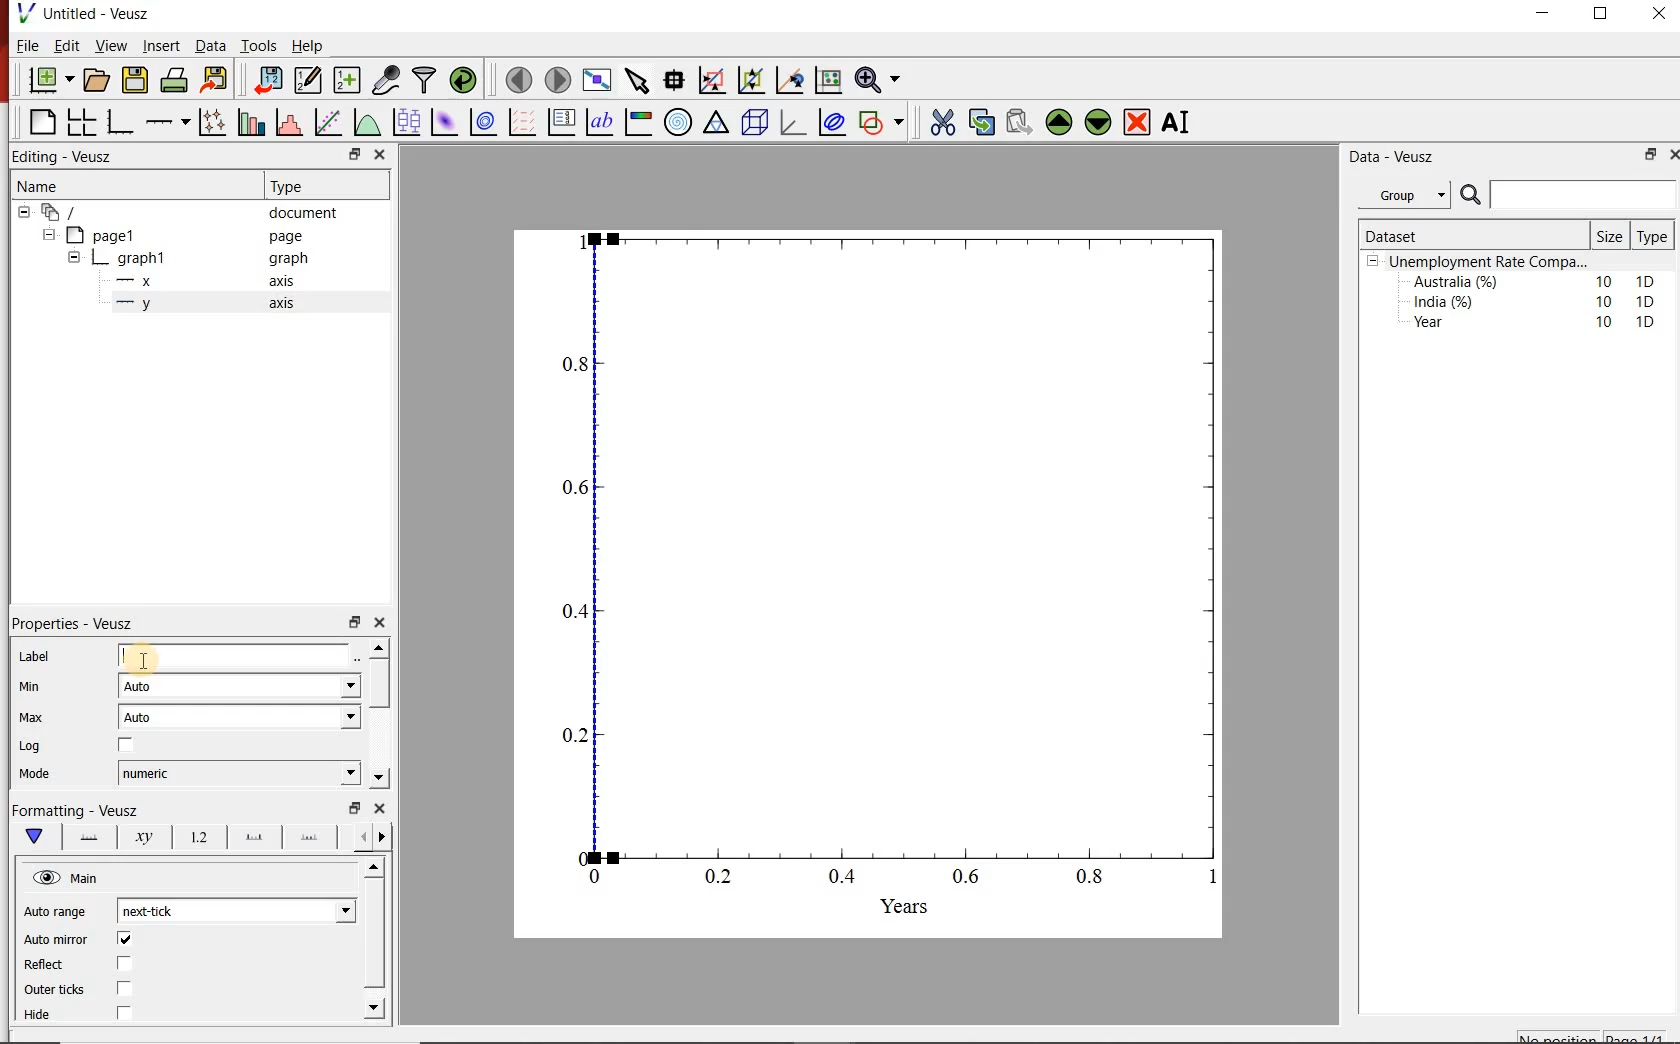 The height and width of the screenshot is (1044, 1680). What do you see at coordinates (241, 717) in the screenshot?
I see `Auto` at bounding box center [241, 717].